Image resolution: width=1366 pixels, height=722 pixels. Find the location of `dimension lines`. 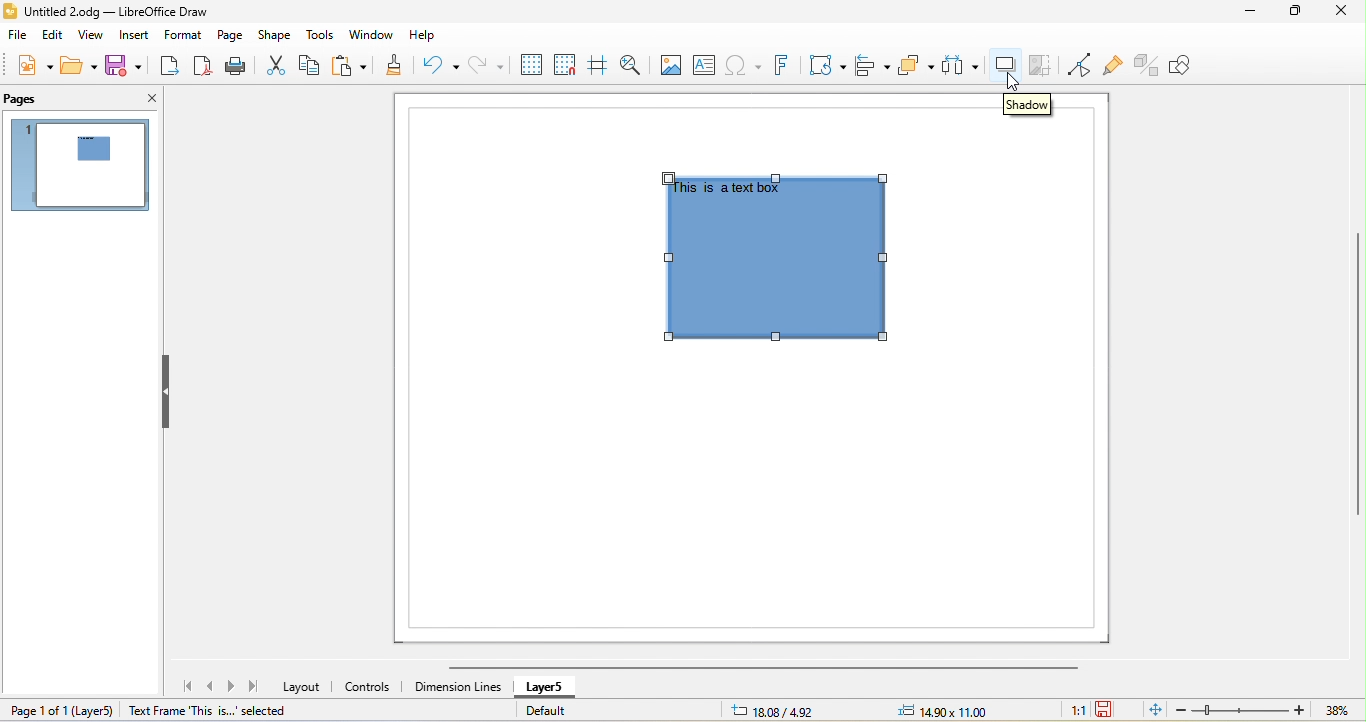

dimension lines is located at coordinates (458, 687).